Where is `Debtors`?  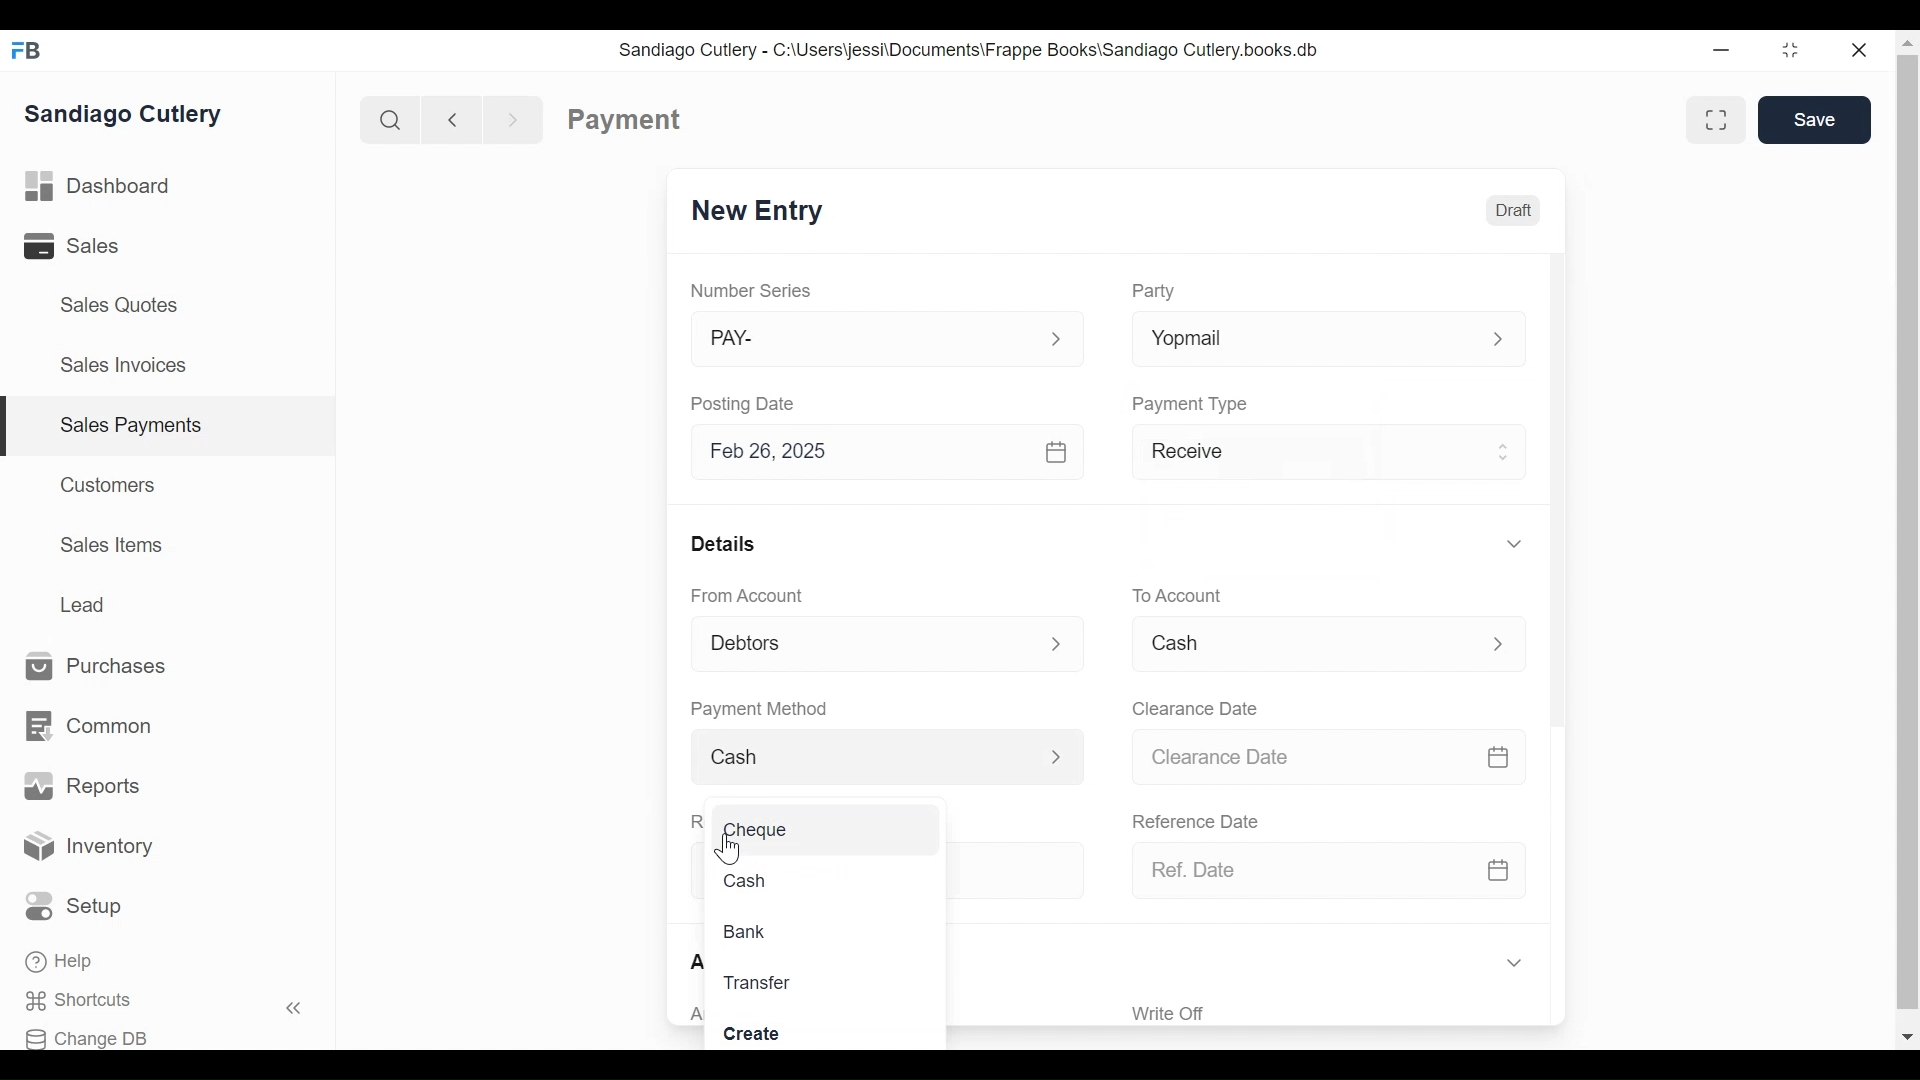
Debtors is located at coordinates (864, 642).